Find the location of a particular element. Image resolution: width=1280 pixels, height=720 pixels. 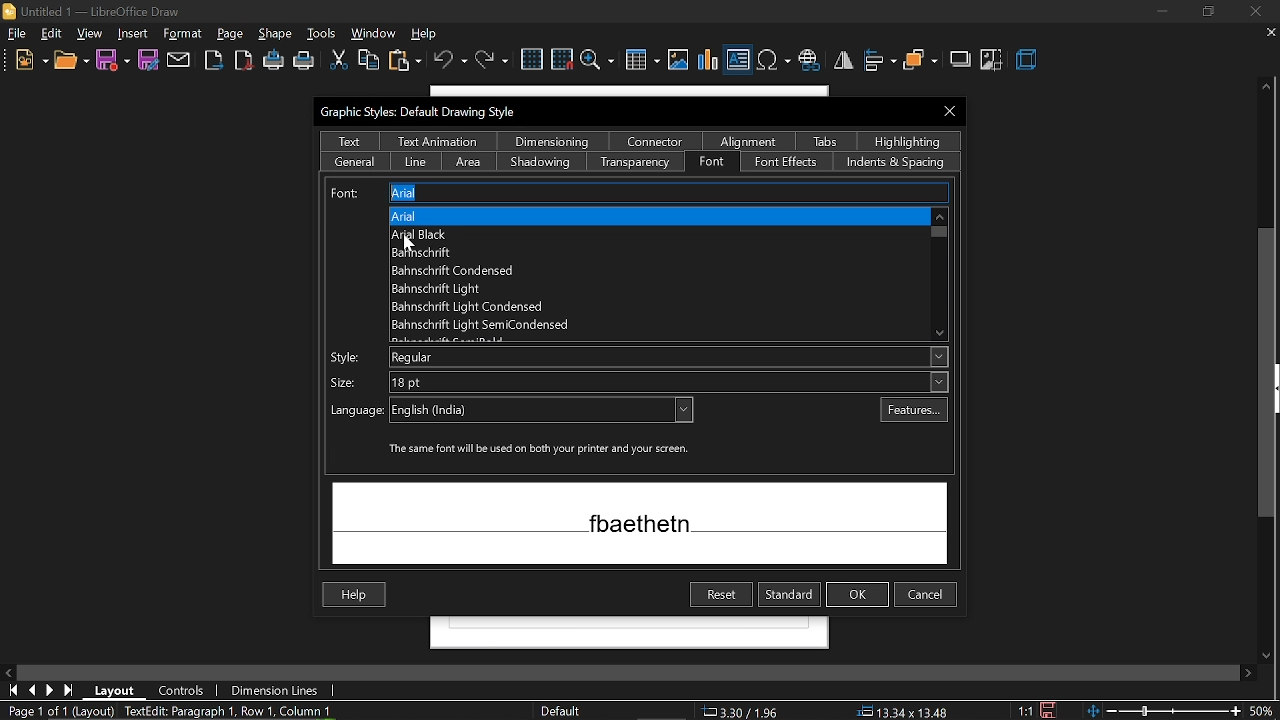

attach is located at coordinates (178, 61).